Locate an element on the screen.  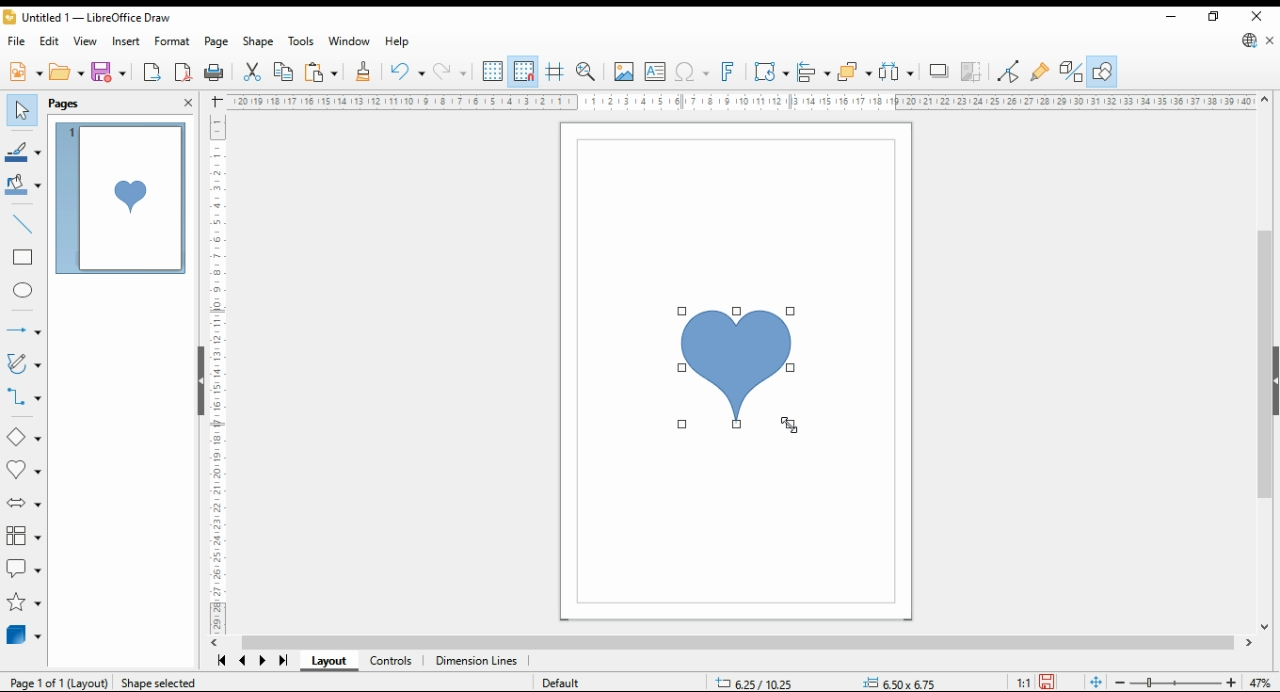
save is located at coordinates (110, 72).